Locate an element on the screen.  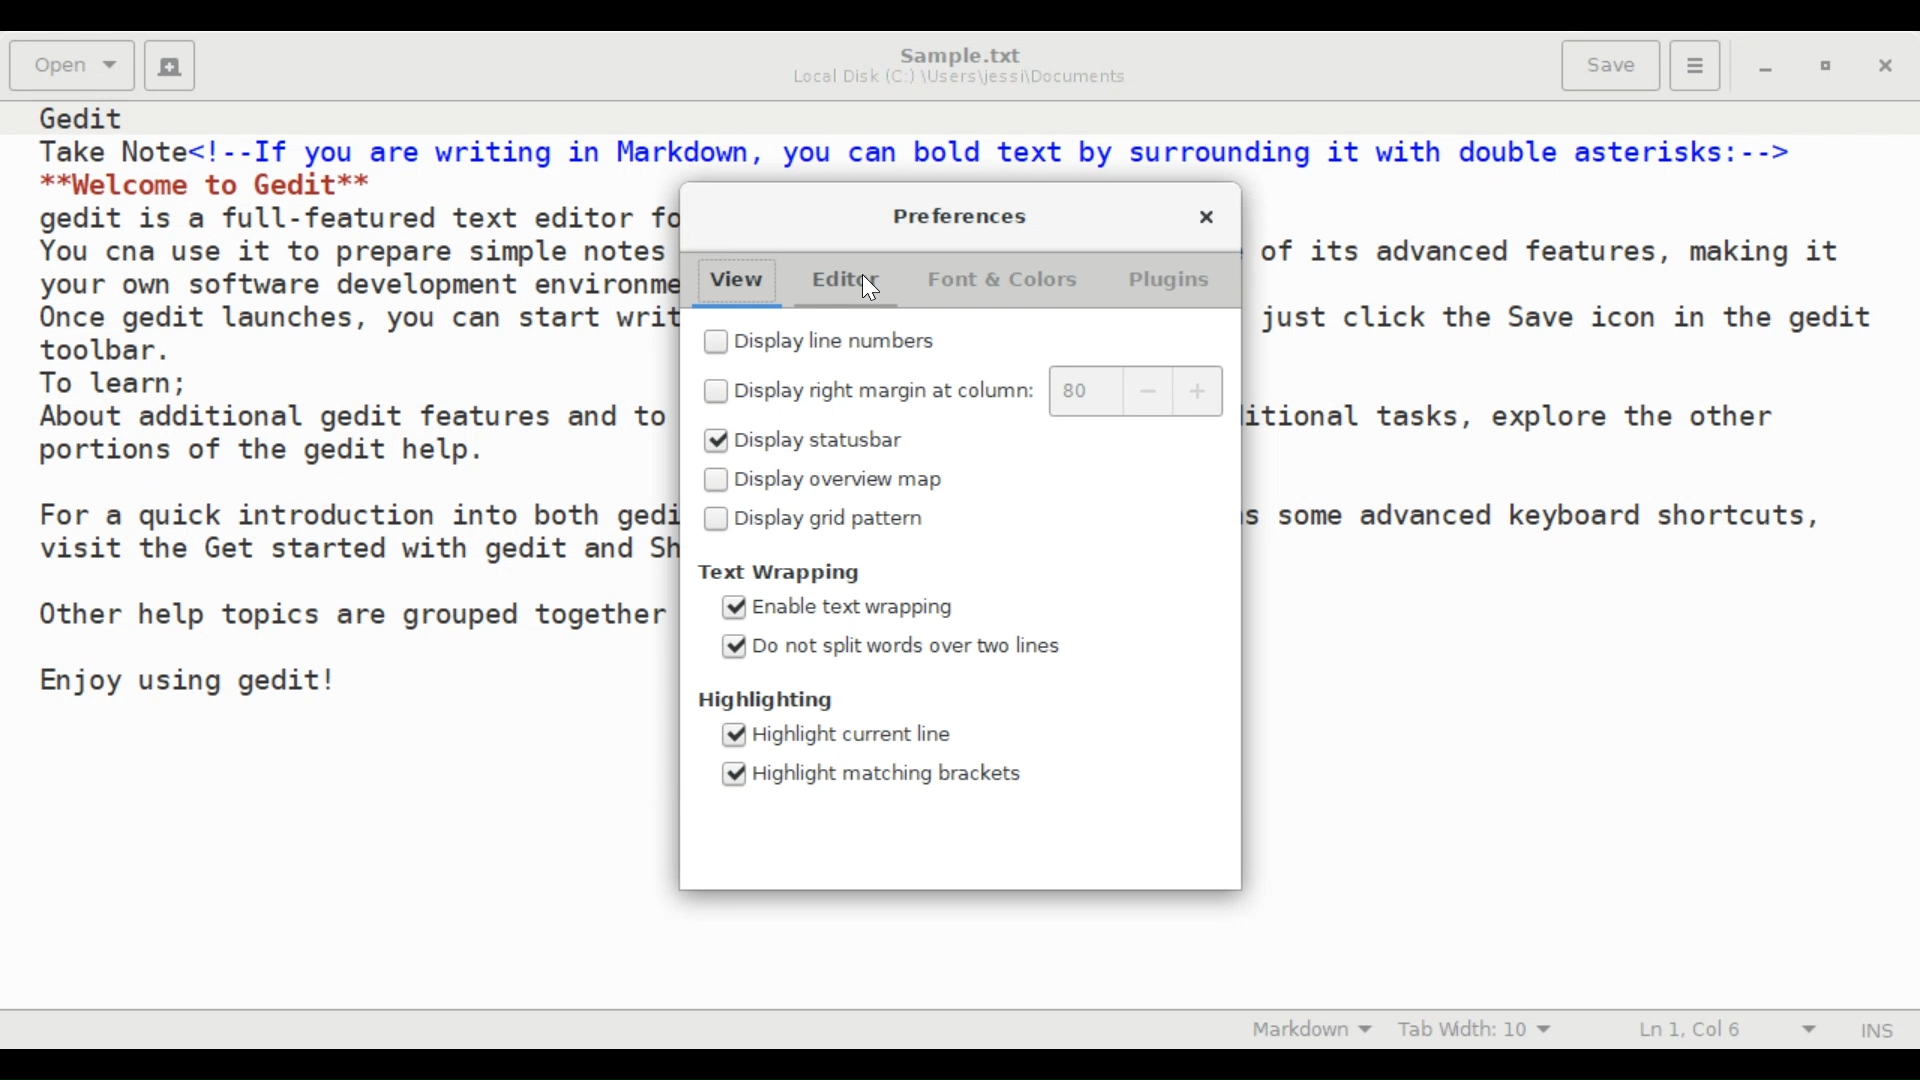
Highlight Mode: Markdown is located at coordinates (1319, 1028).